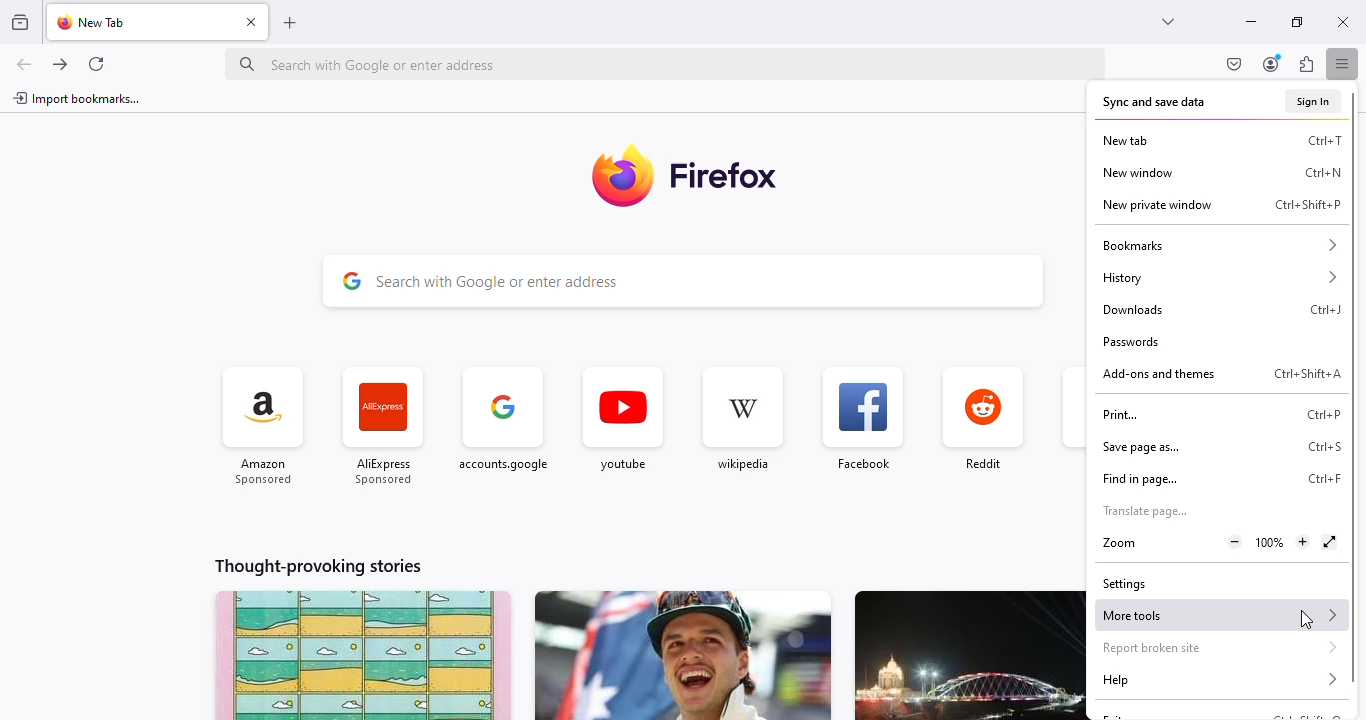 This screenshot has height=720, width=1366. I want to click on bookmarks, so click(1219, 244).